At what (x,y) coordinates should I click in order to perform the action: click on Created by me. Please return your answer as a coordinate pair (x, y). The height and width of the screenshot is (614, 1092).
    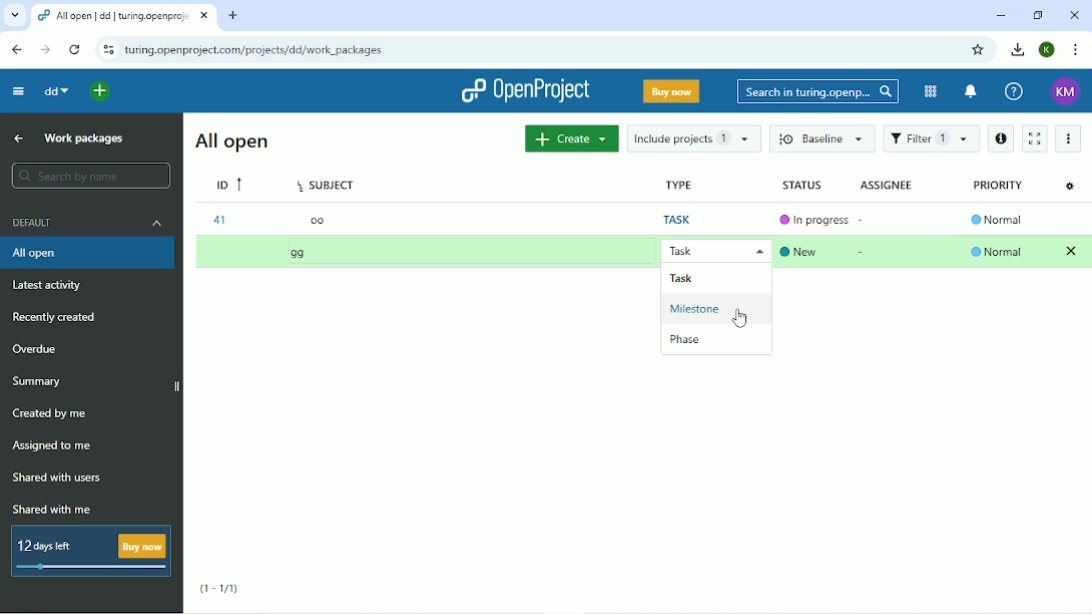
    Looking at the image, I should click on (51, 414).